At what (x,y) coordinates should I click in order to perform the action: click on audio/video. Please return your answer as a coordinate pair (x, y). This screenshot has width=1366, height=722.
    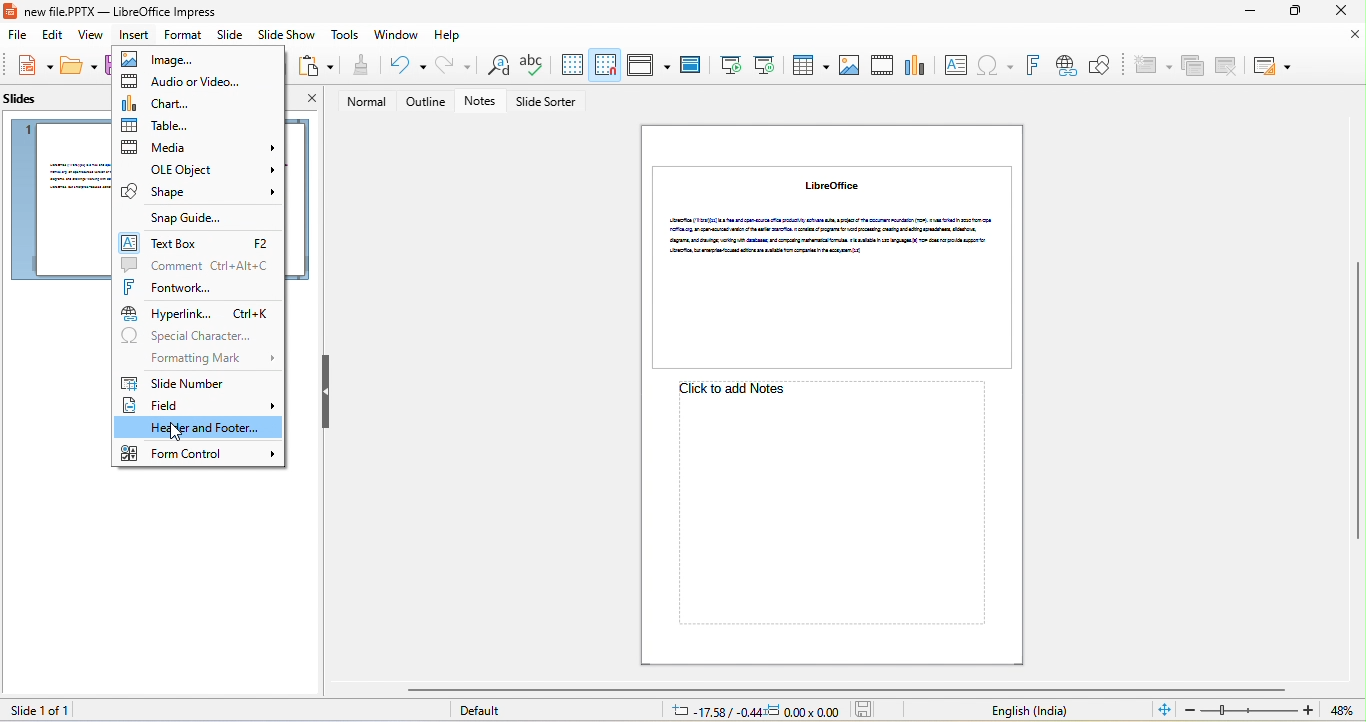
    Looking at the image, I should click on (181, 82).